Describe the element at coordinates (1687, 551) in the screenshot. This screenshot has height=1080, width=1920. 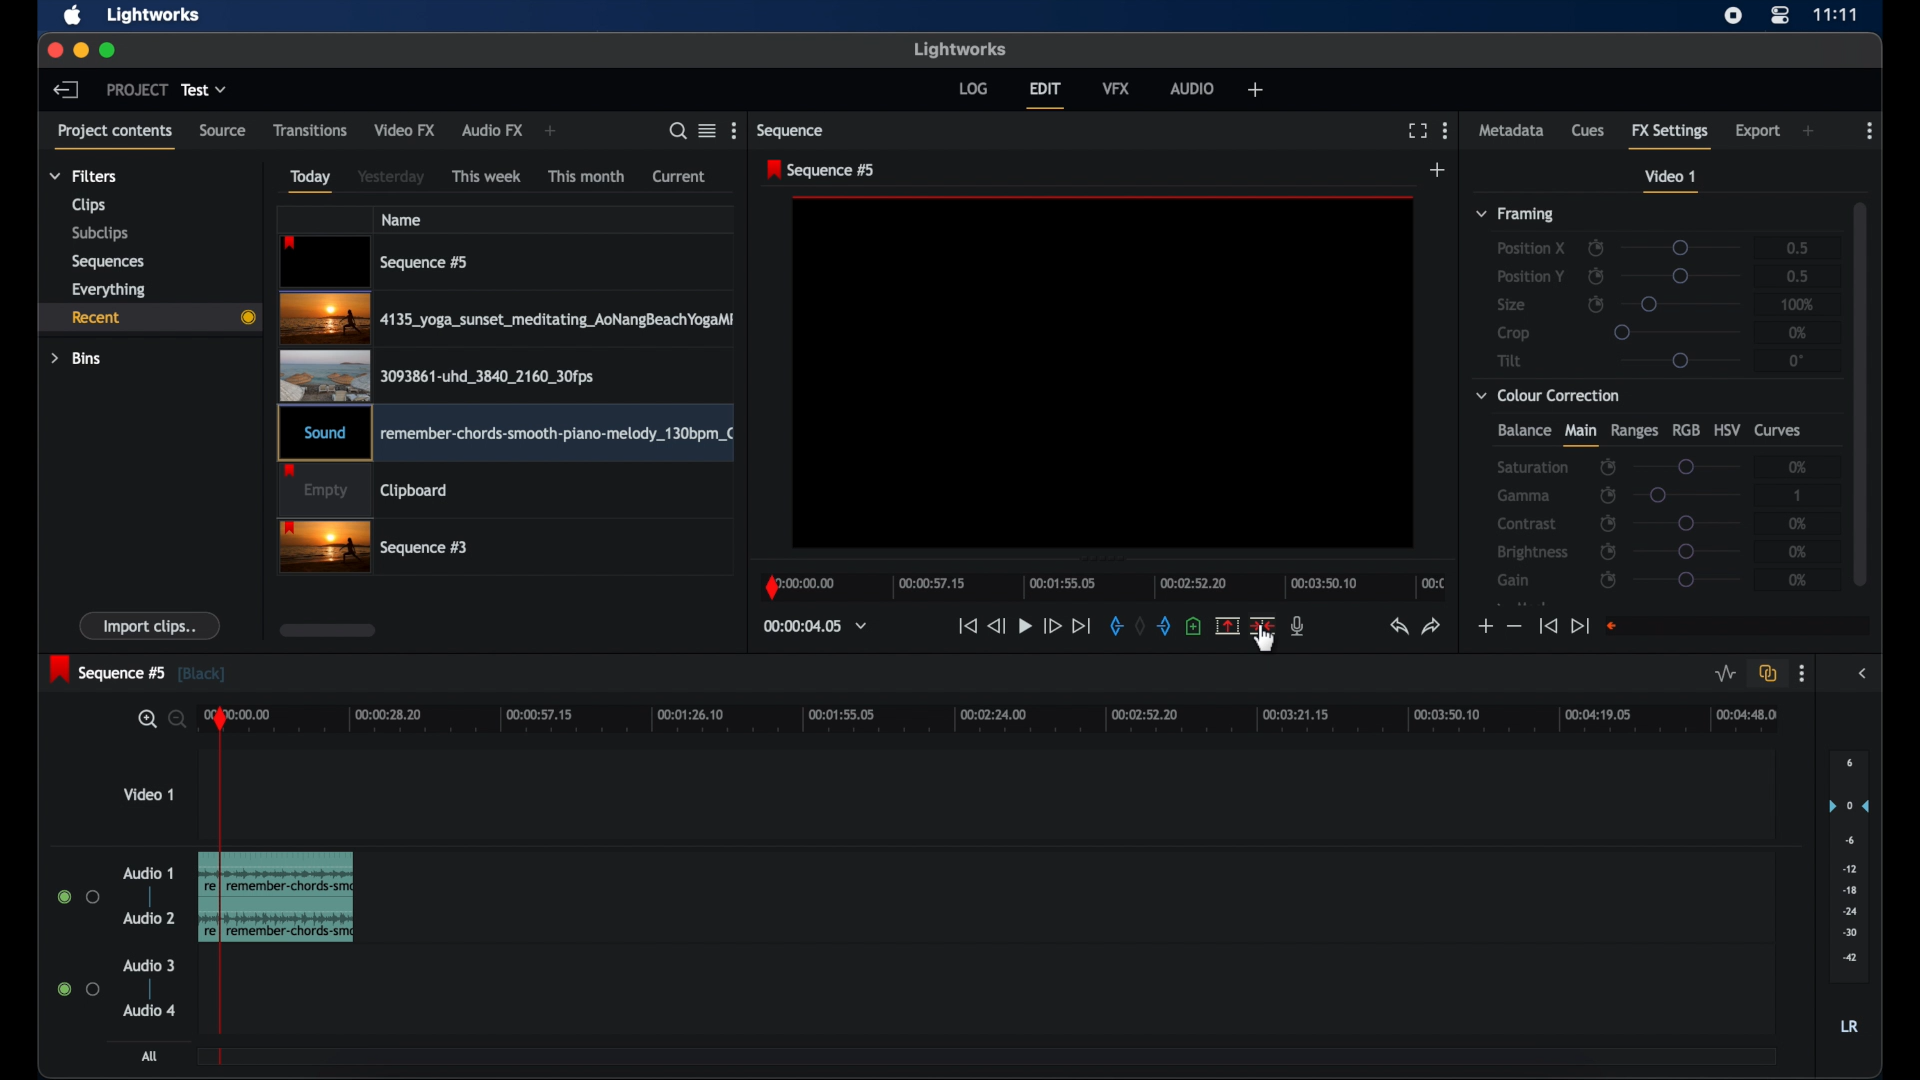
I see `slider` at that location.